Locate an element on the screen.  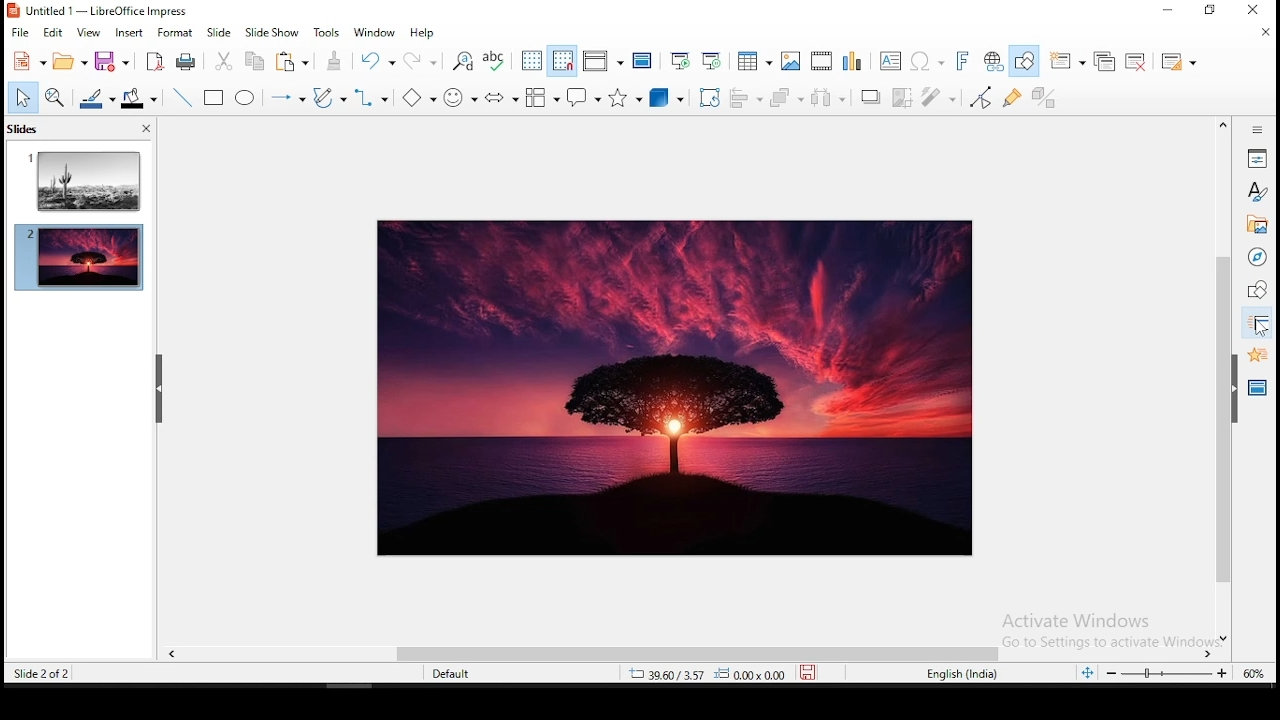
mouse pointer is located at coordinates (1257, 328).